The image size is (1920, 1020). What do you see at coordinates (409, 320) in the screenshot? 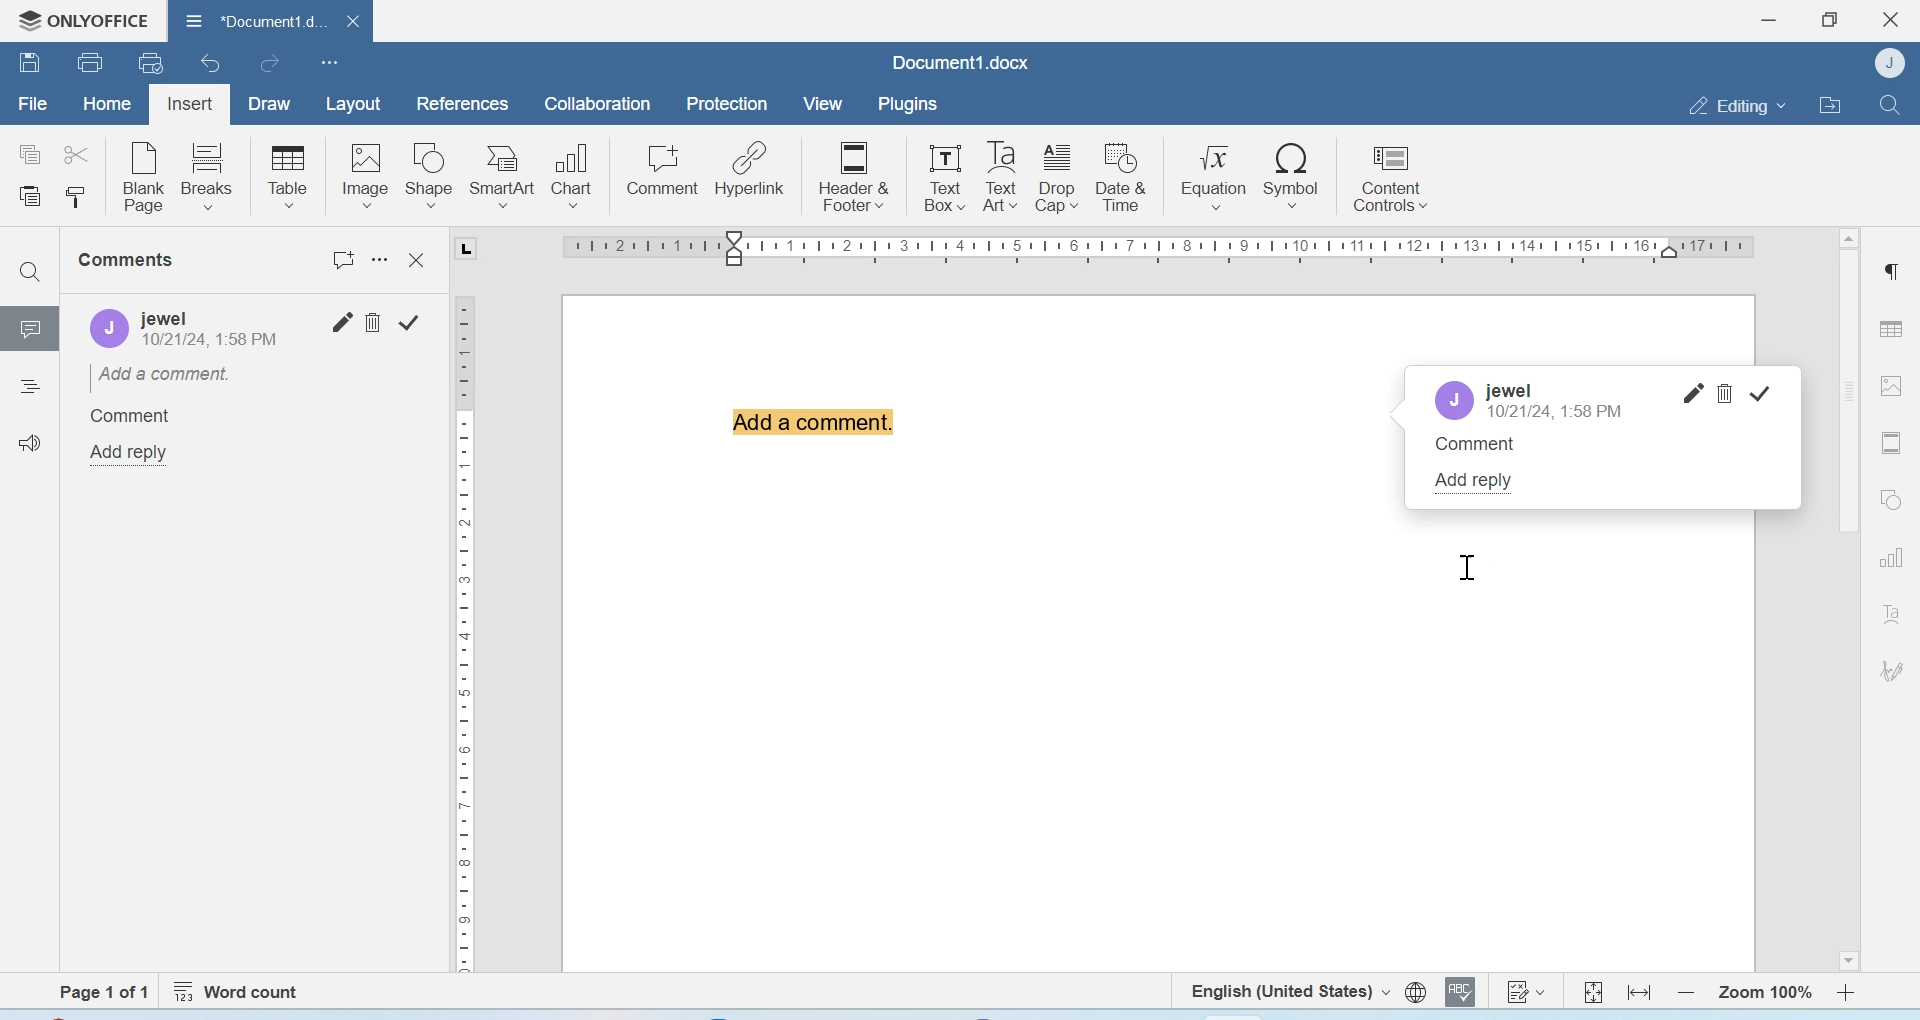
I see `Resolve` at bounding box center [409, 320].